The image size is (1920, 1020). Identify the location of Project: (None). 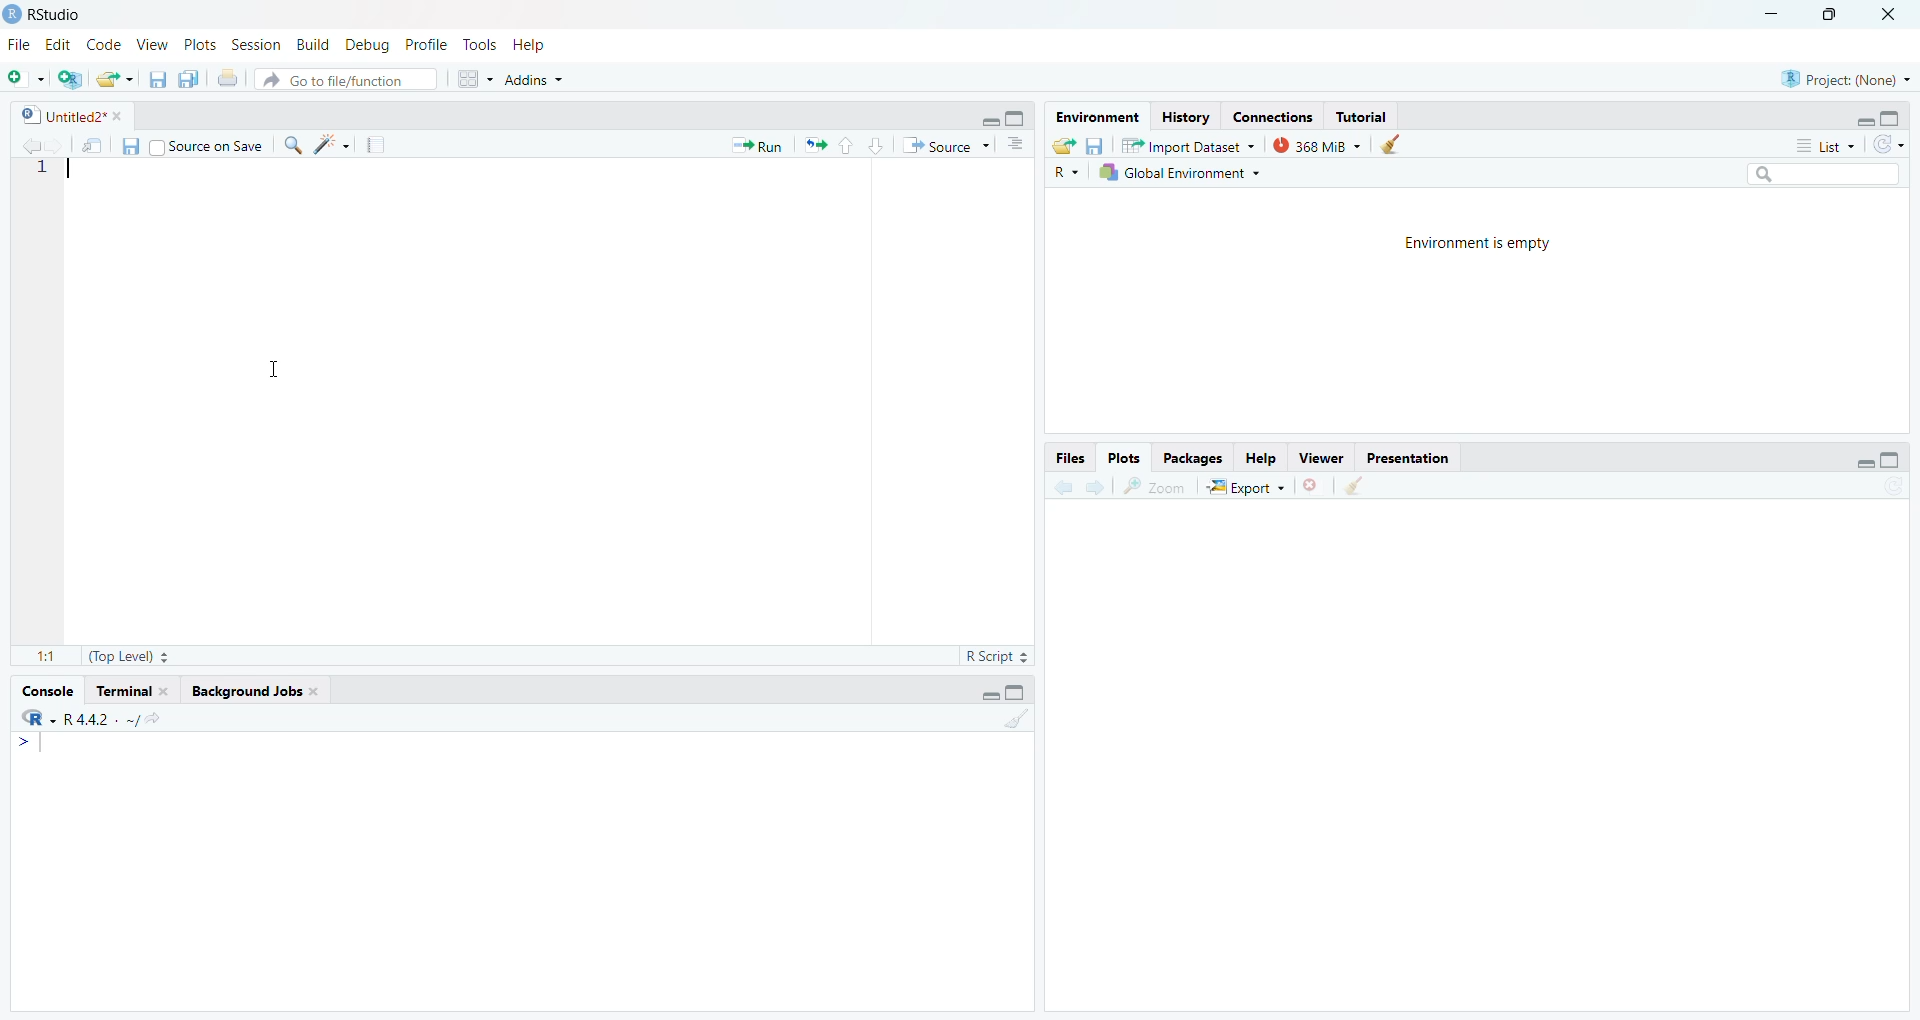
(1840, 76).